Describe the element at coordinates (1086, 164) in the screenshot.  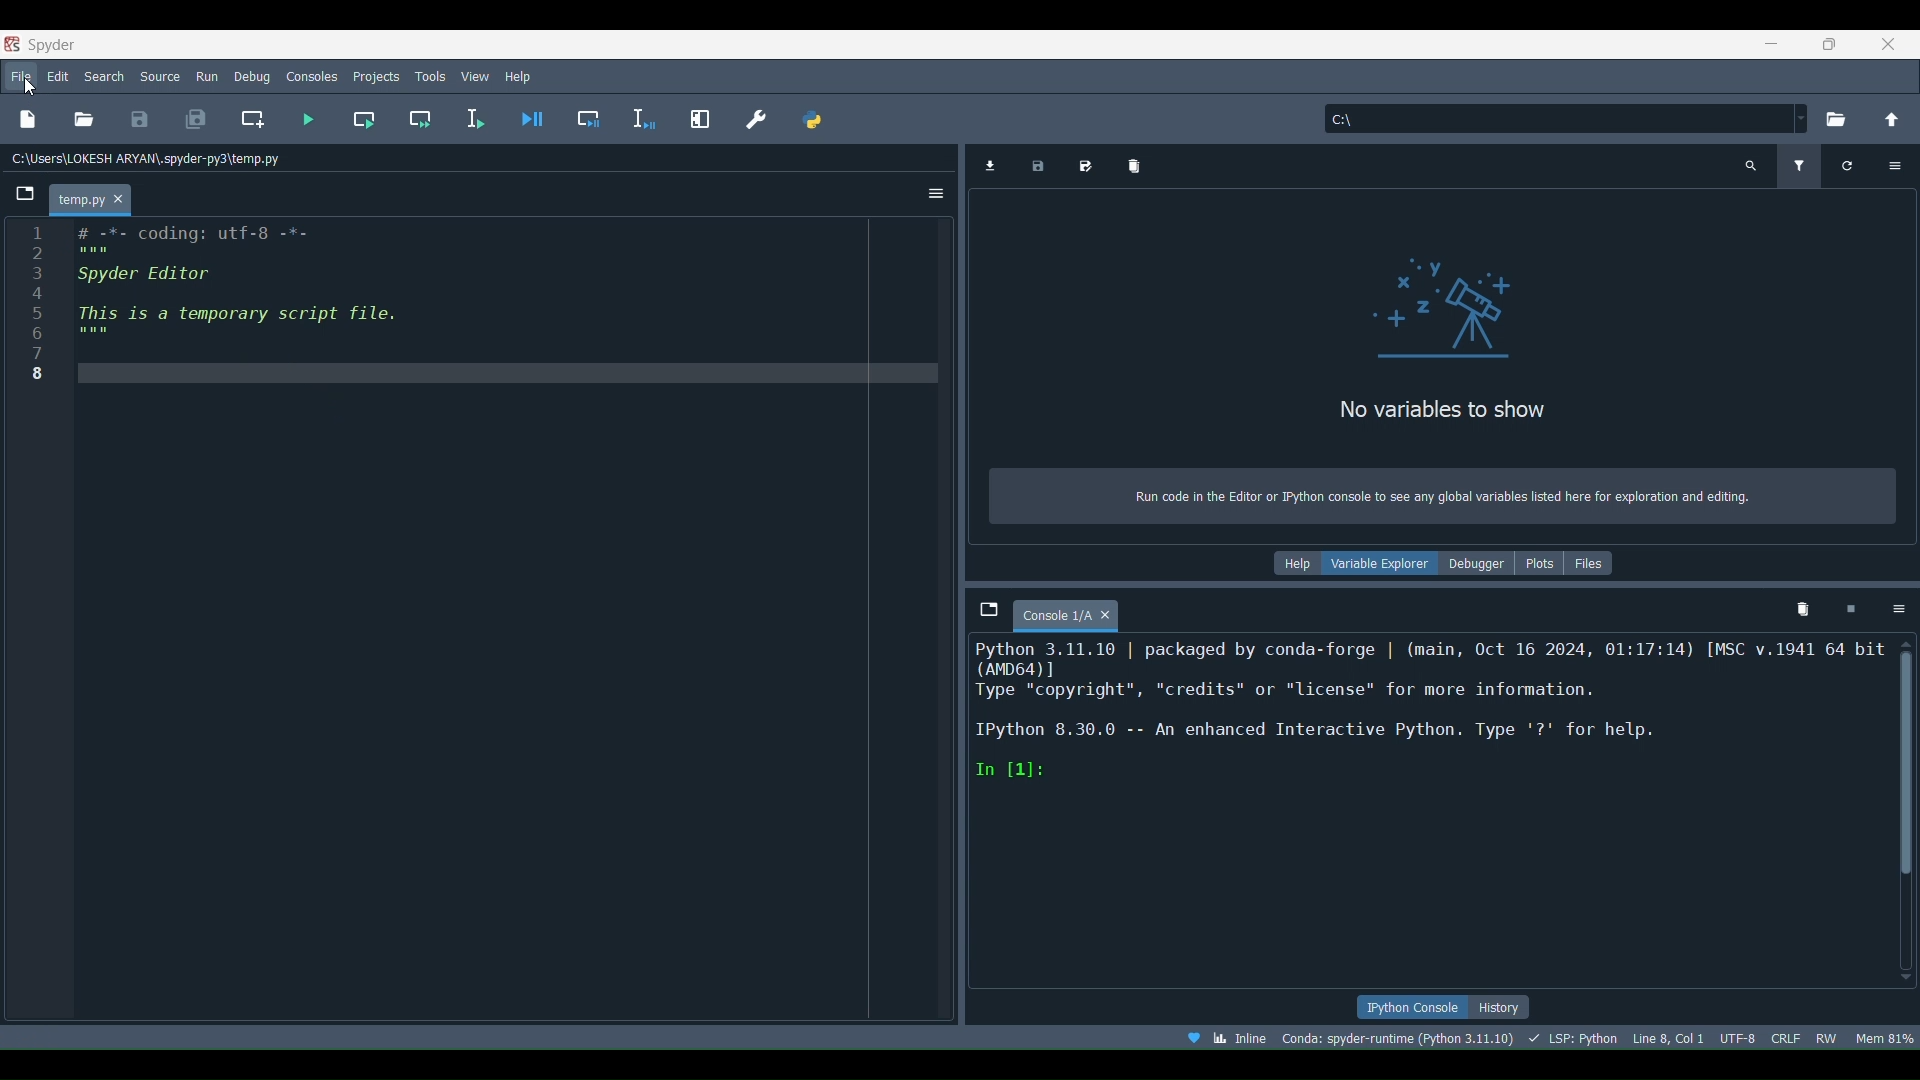
I see `Save data as` at that location.